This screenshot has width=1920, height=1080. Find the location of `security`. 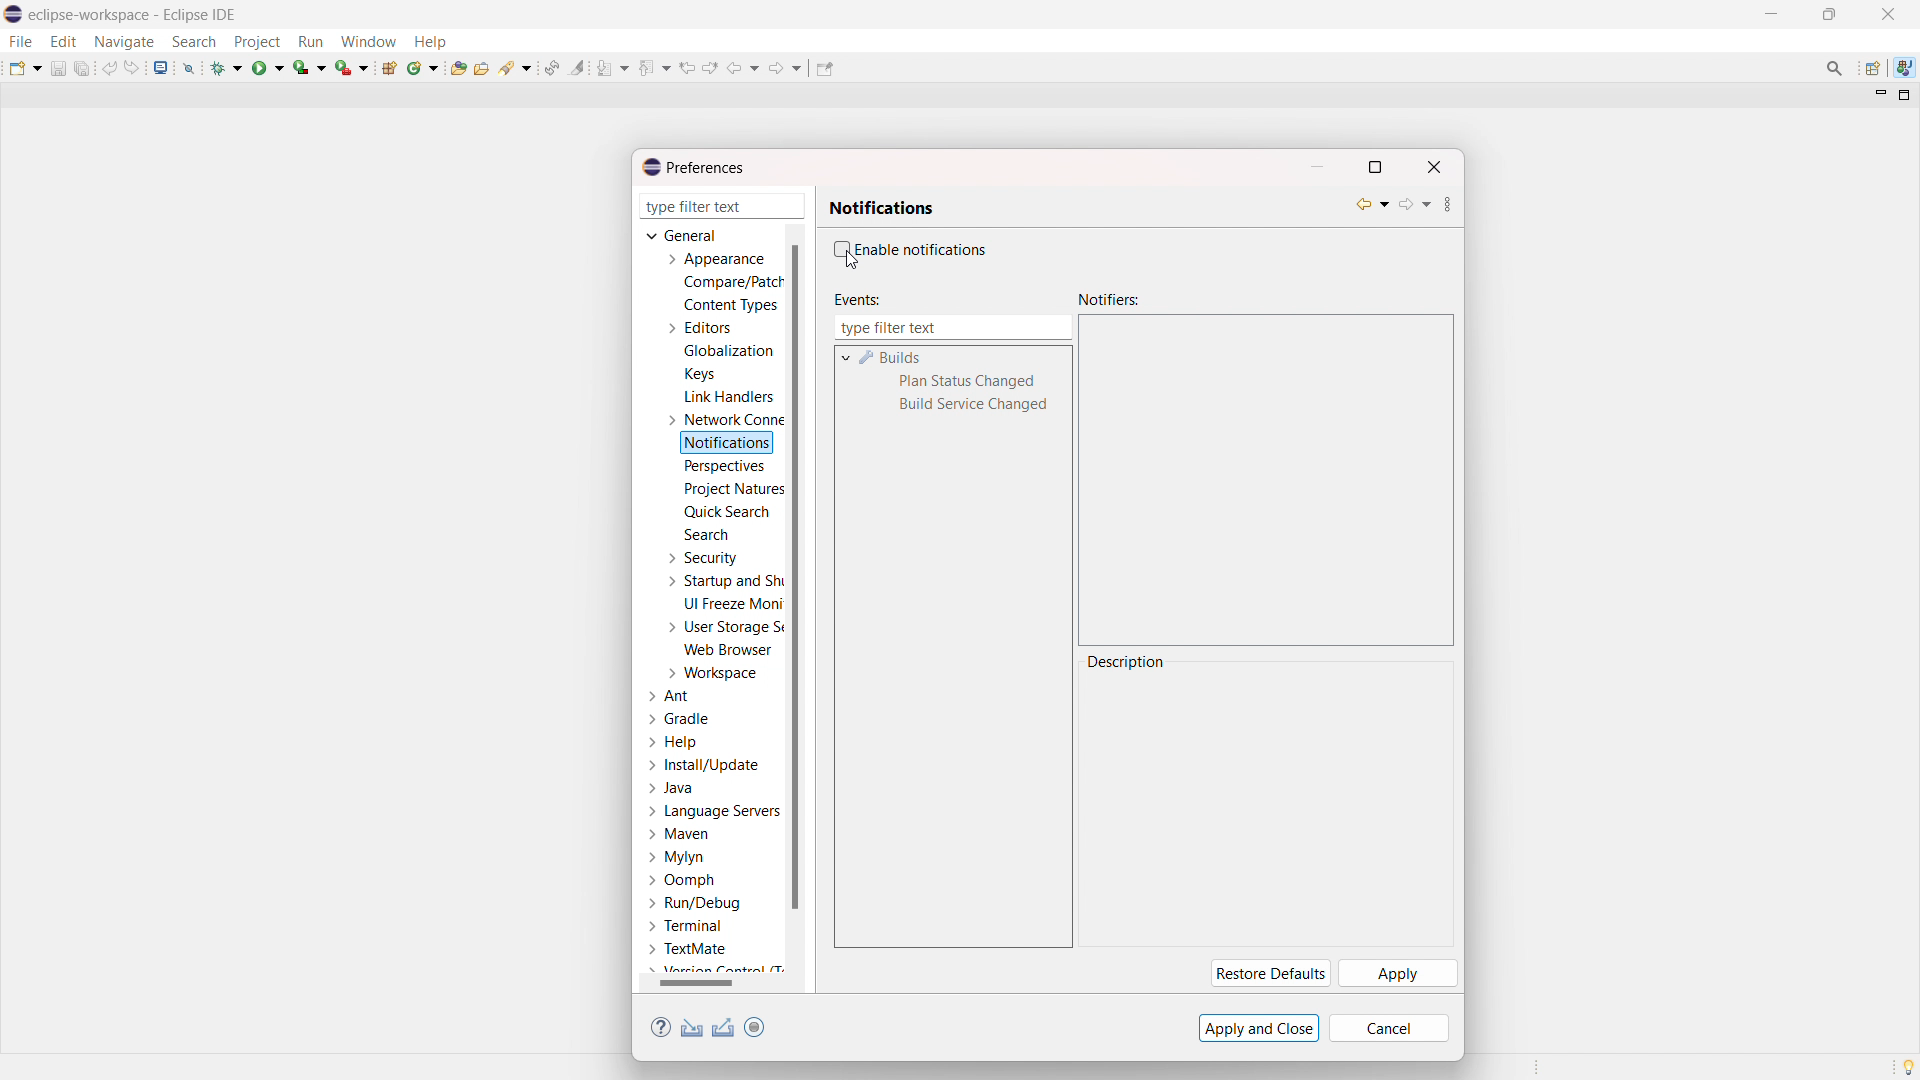

security is located at coordinates (701, 558).